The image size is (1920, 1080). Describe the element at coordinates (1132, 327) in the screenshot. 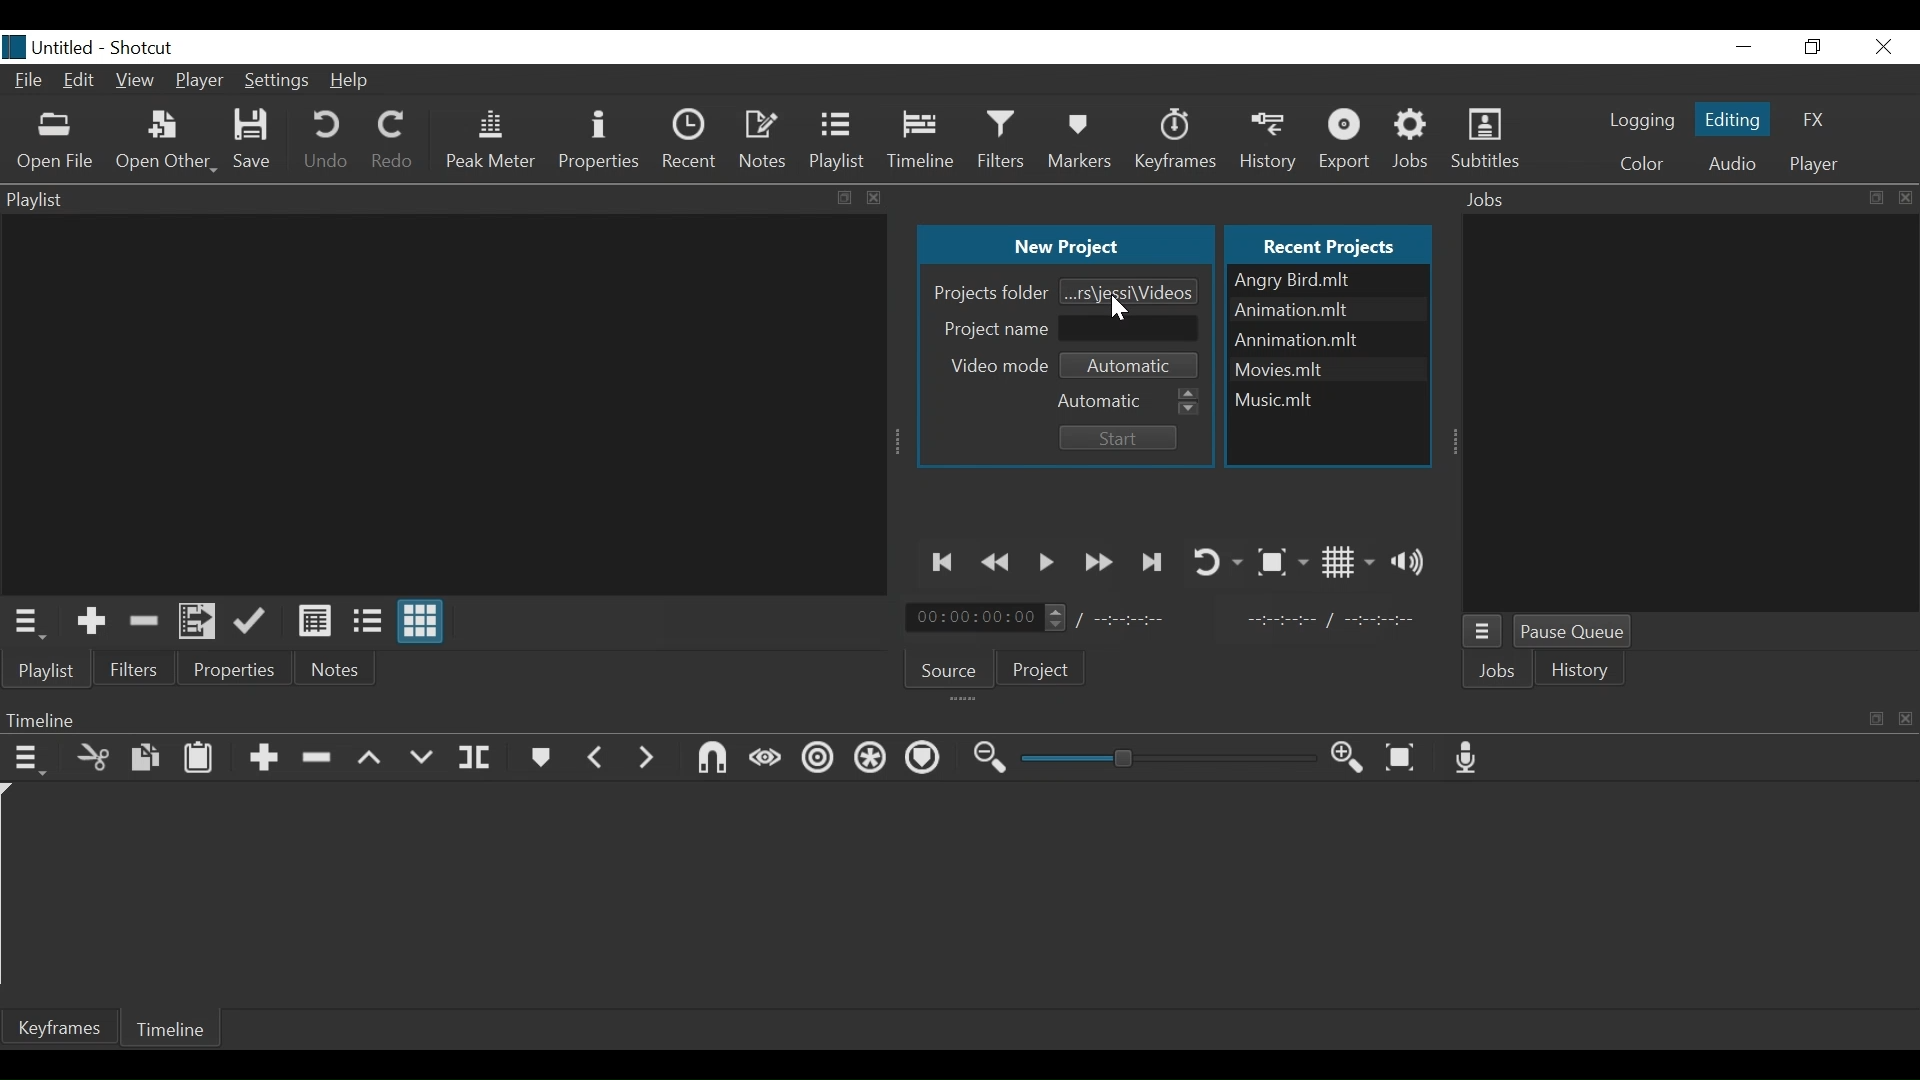

I see `Project name Field` at that location.